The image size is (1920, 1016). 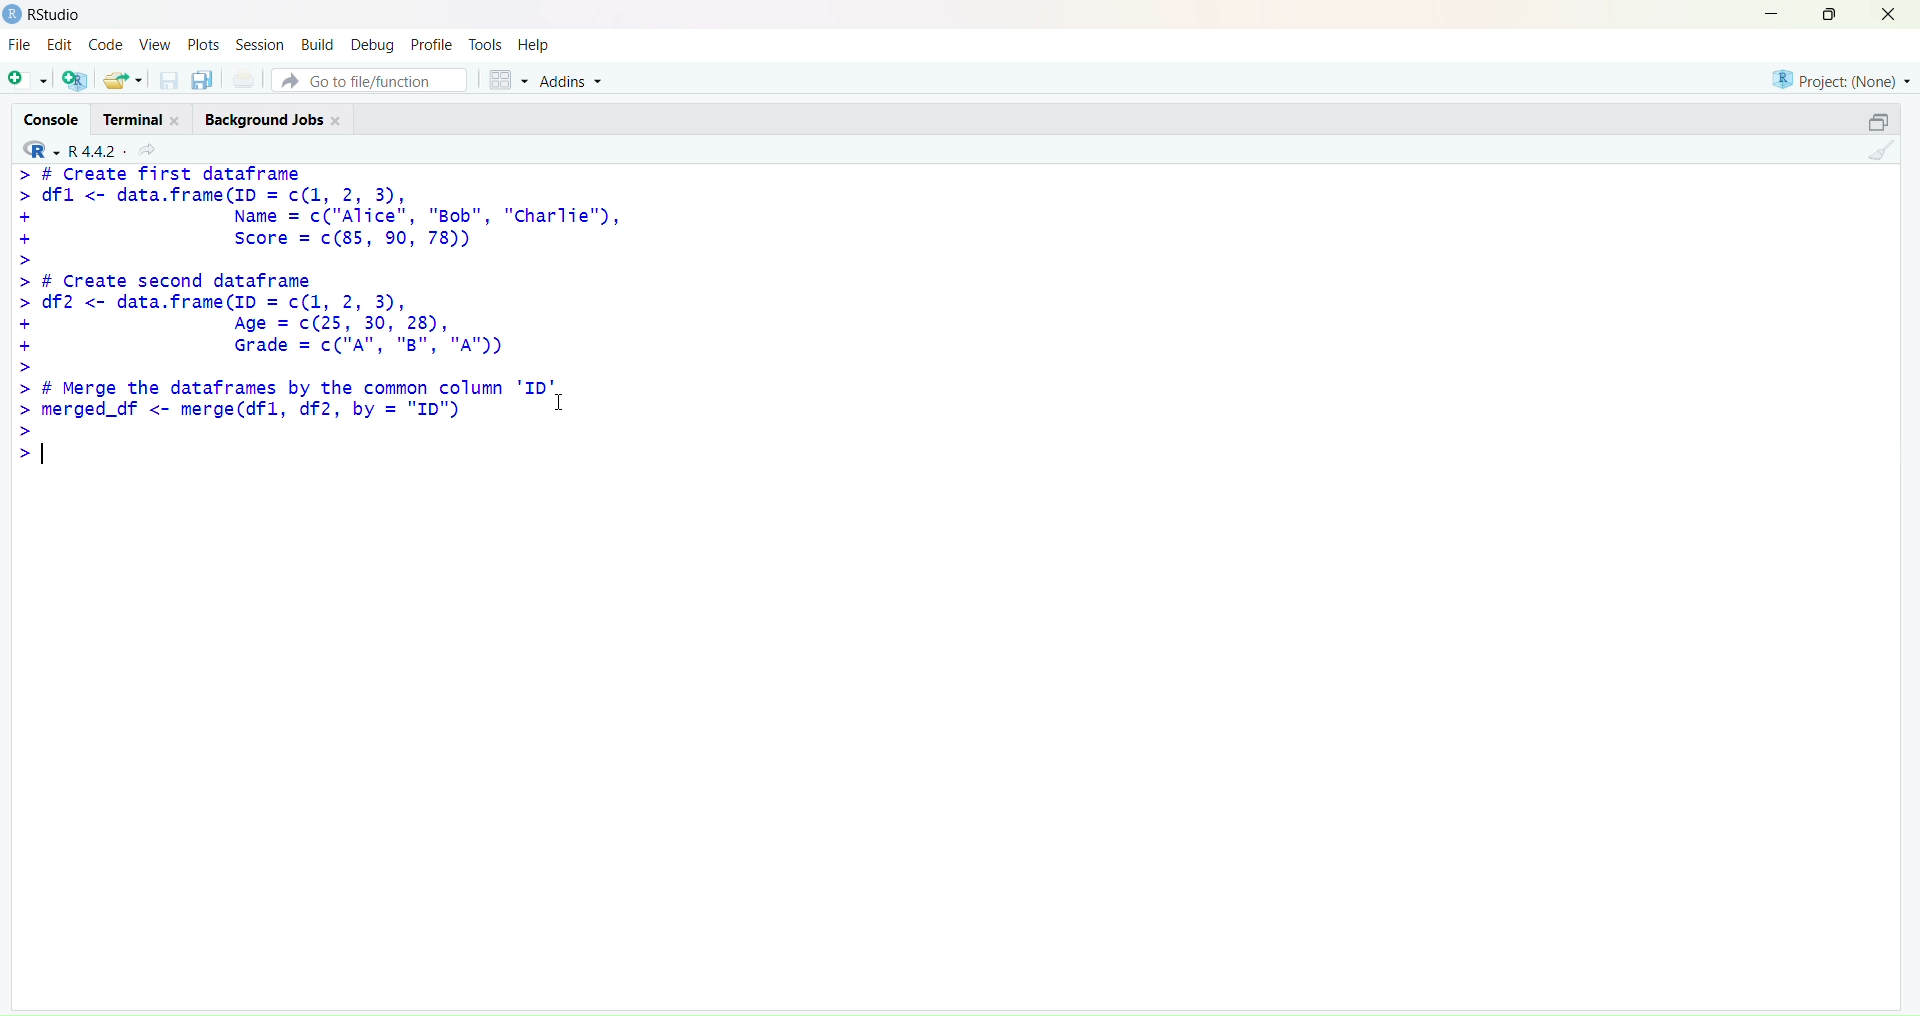 I want to click on # Merge the dataframes by the common column 'ID'
merged_df <- merge(dfl, df2, by = "ID"), so click(x=284, y=422).